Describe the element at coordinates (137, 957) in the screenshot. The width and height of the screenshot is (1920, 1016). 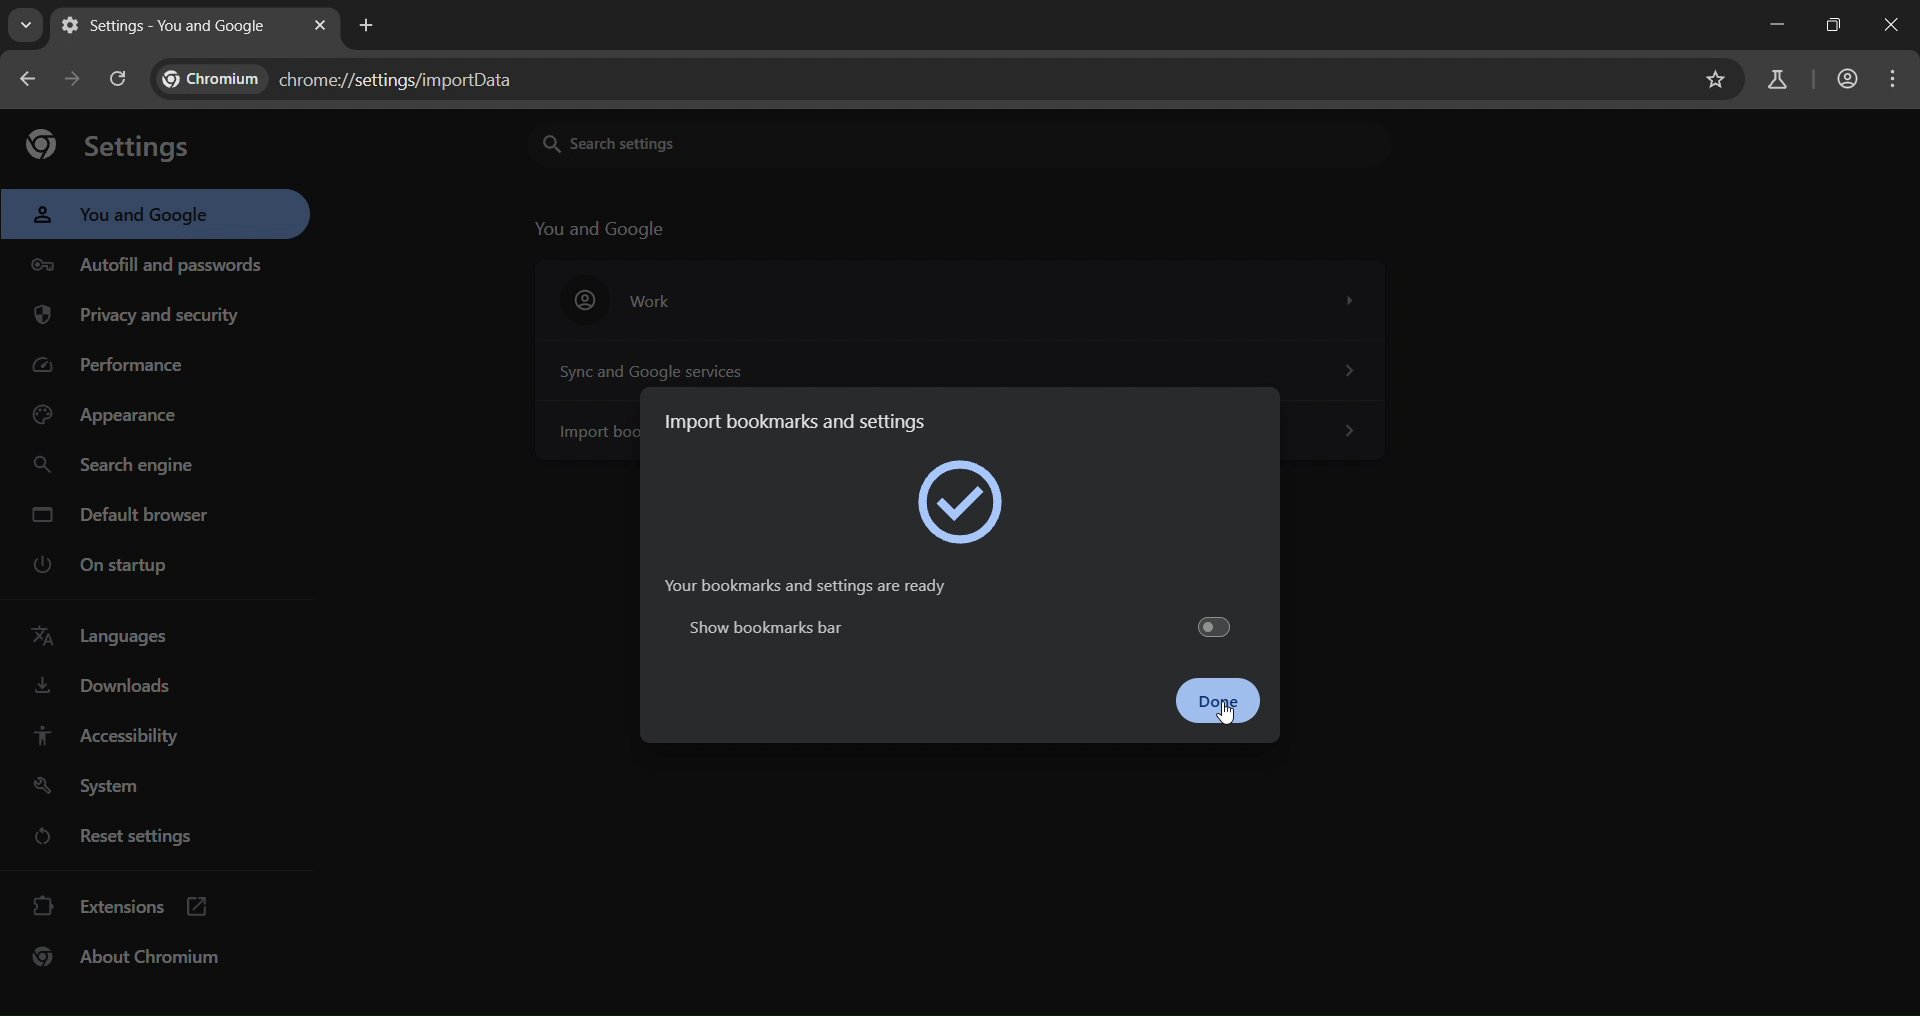
I see `about chroimum` at that location.